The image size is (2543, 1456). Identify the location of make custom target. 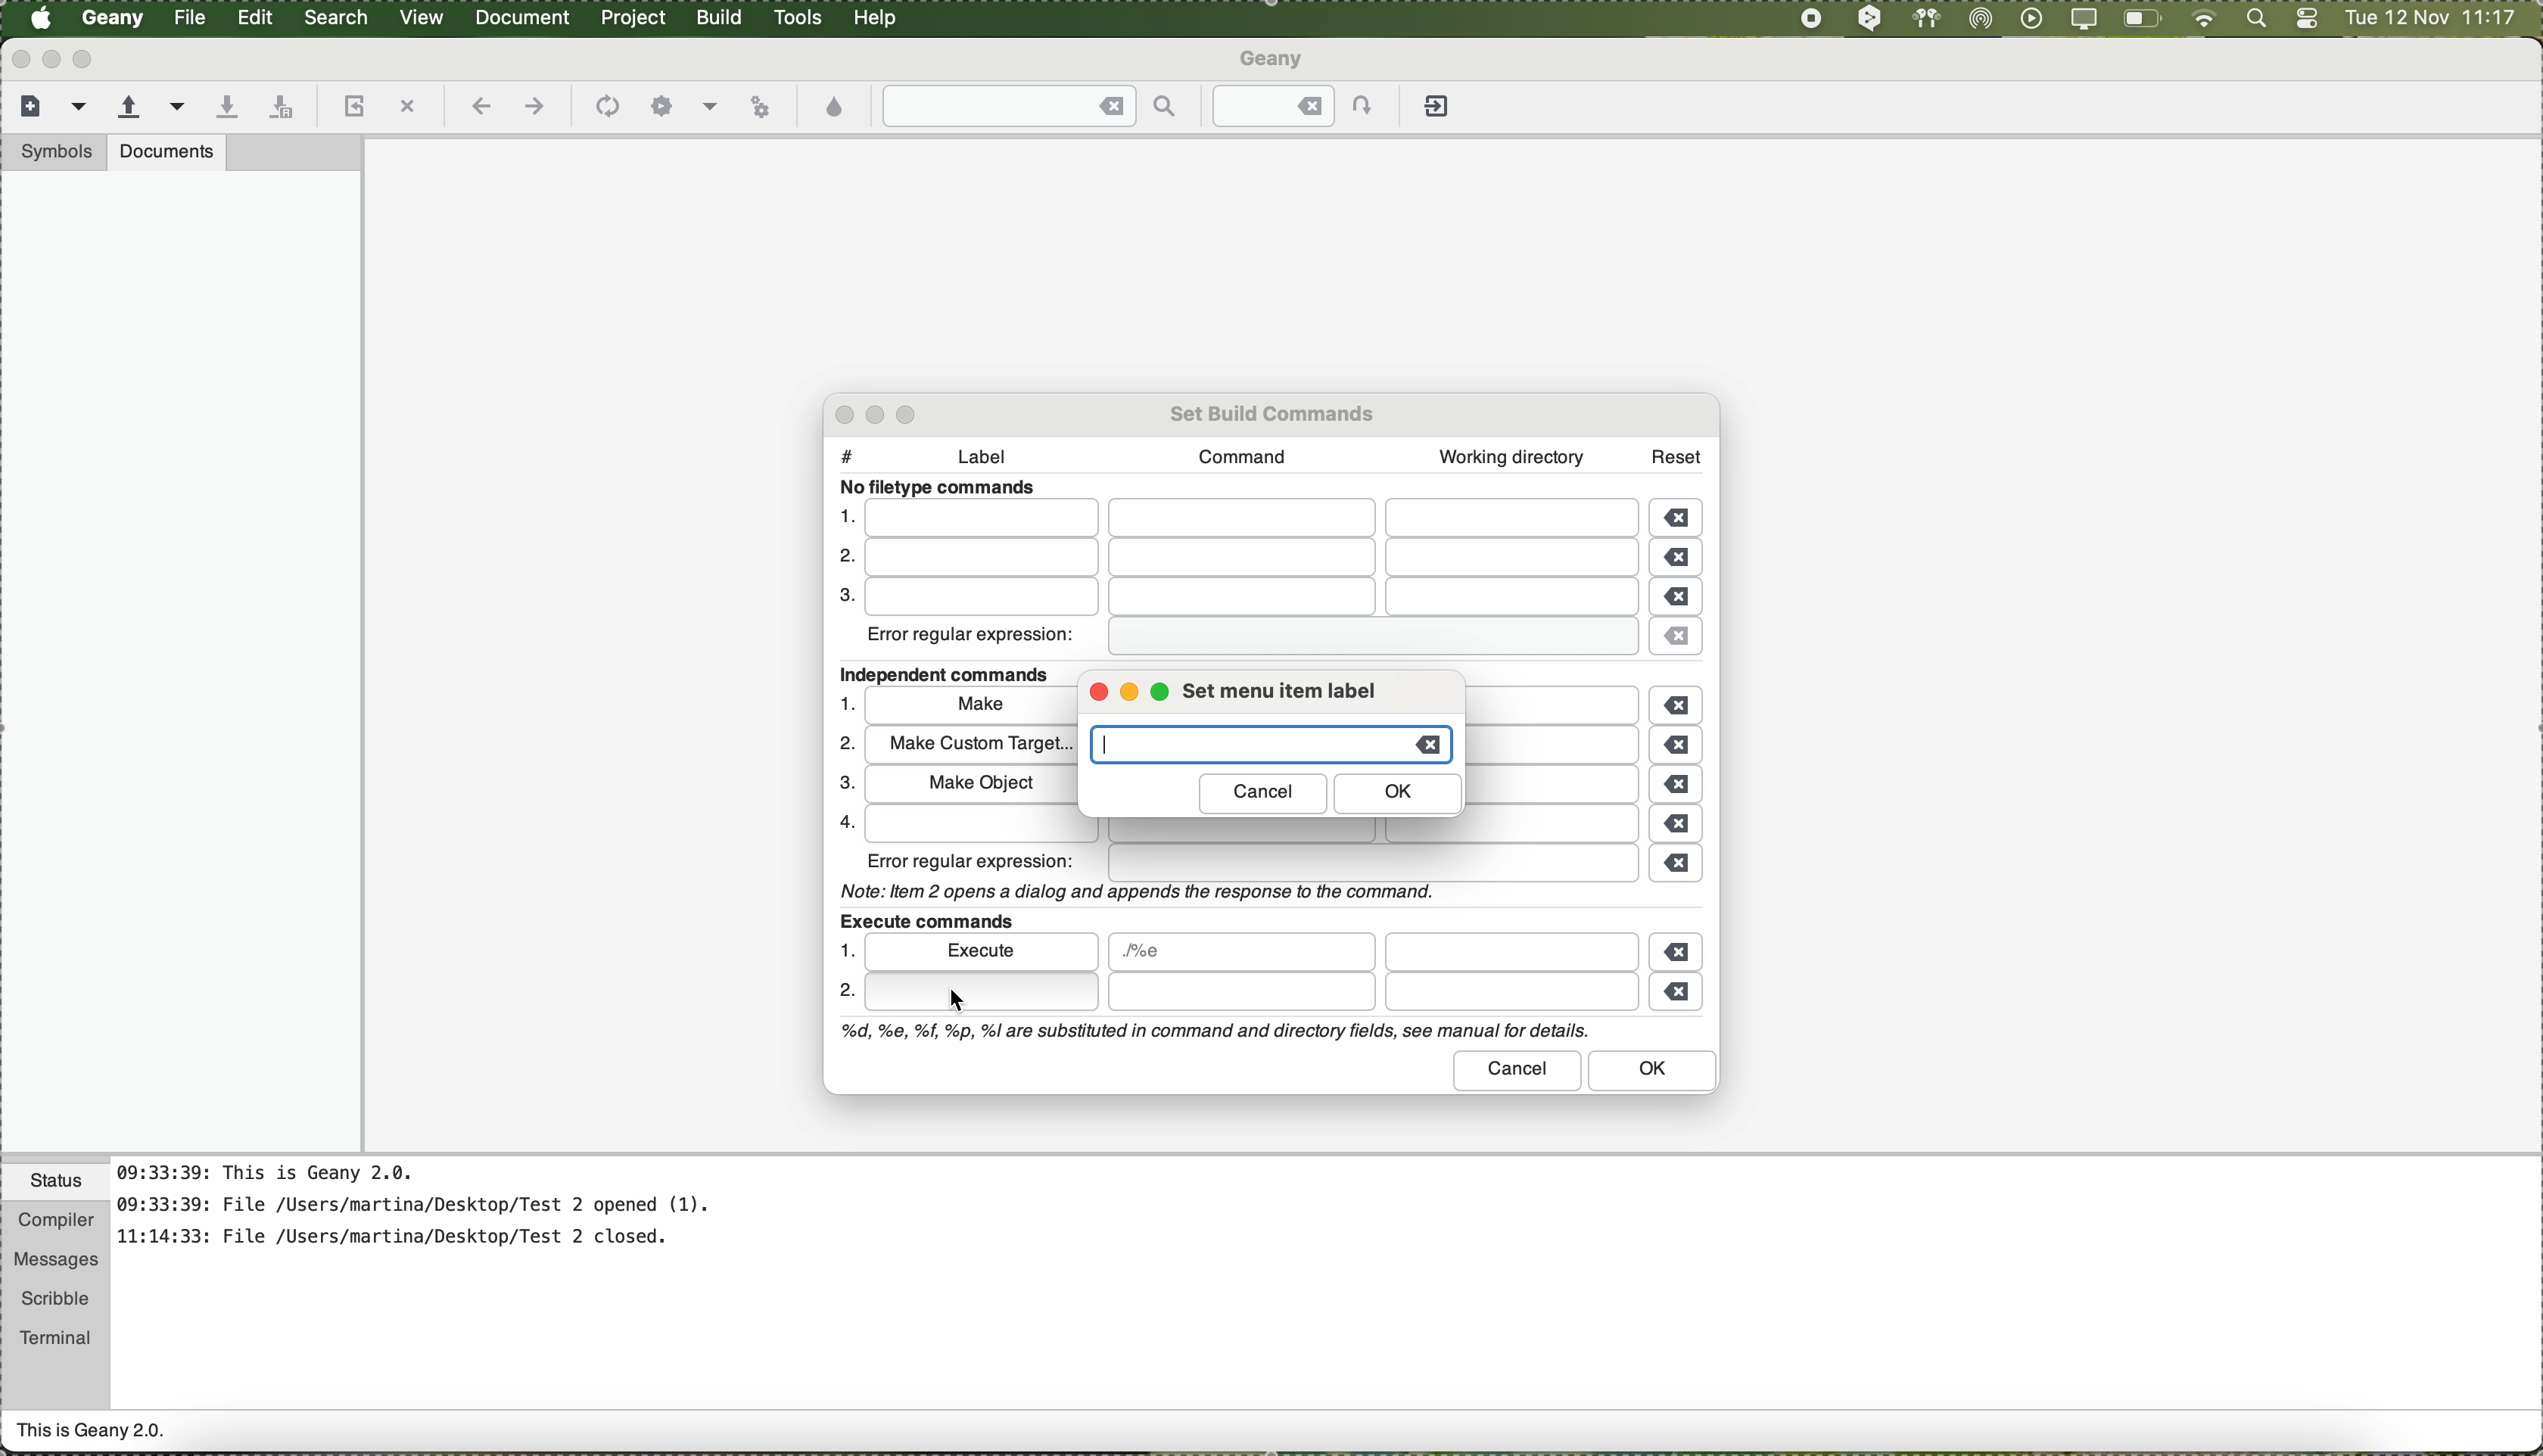
(969, 746).